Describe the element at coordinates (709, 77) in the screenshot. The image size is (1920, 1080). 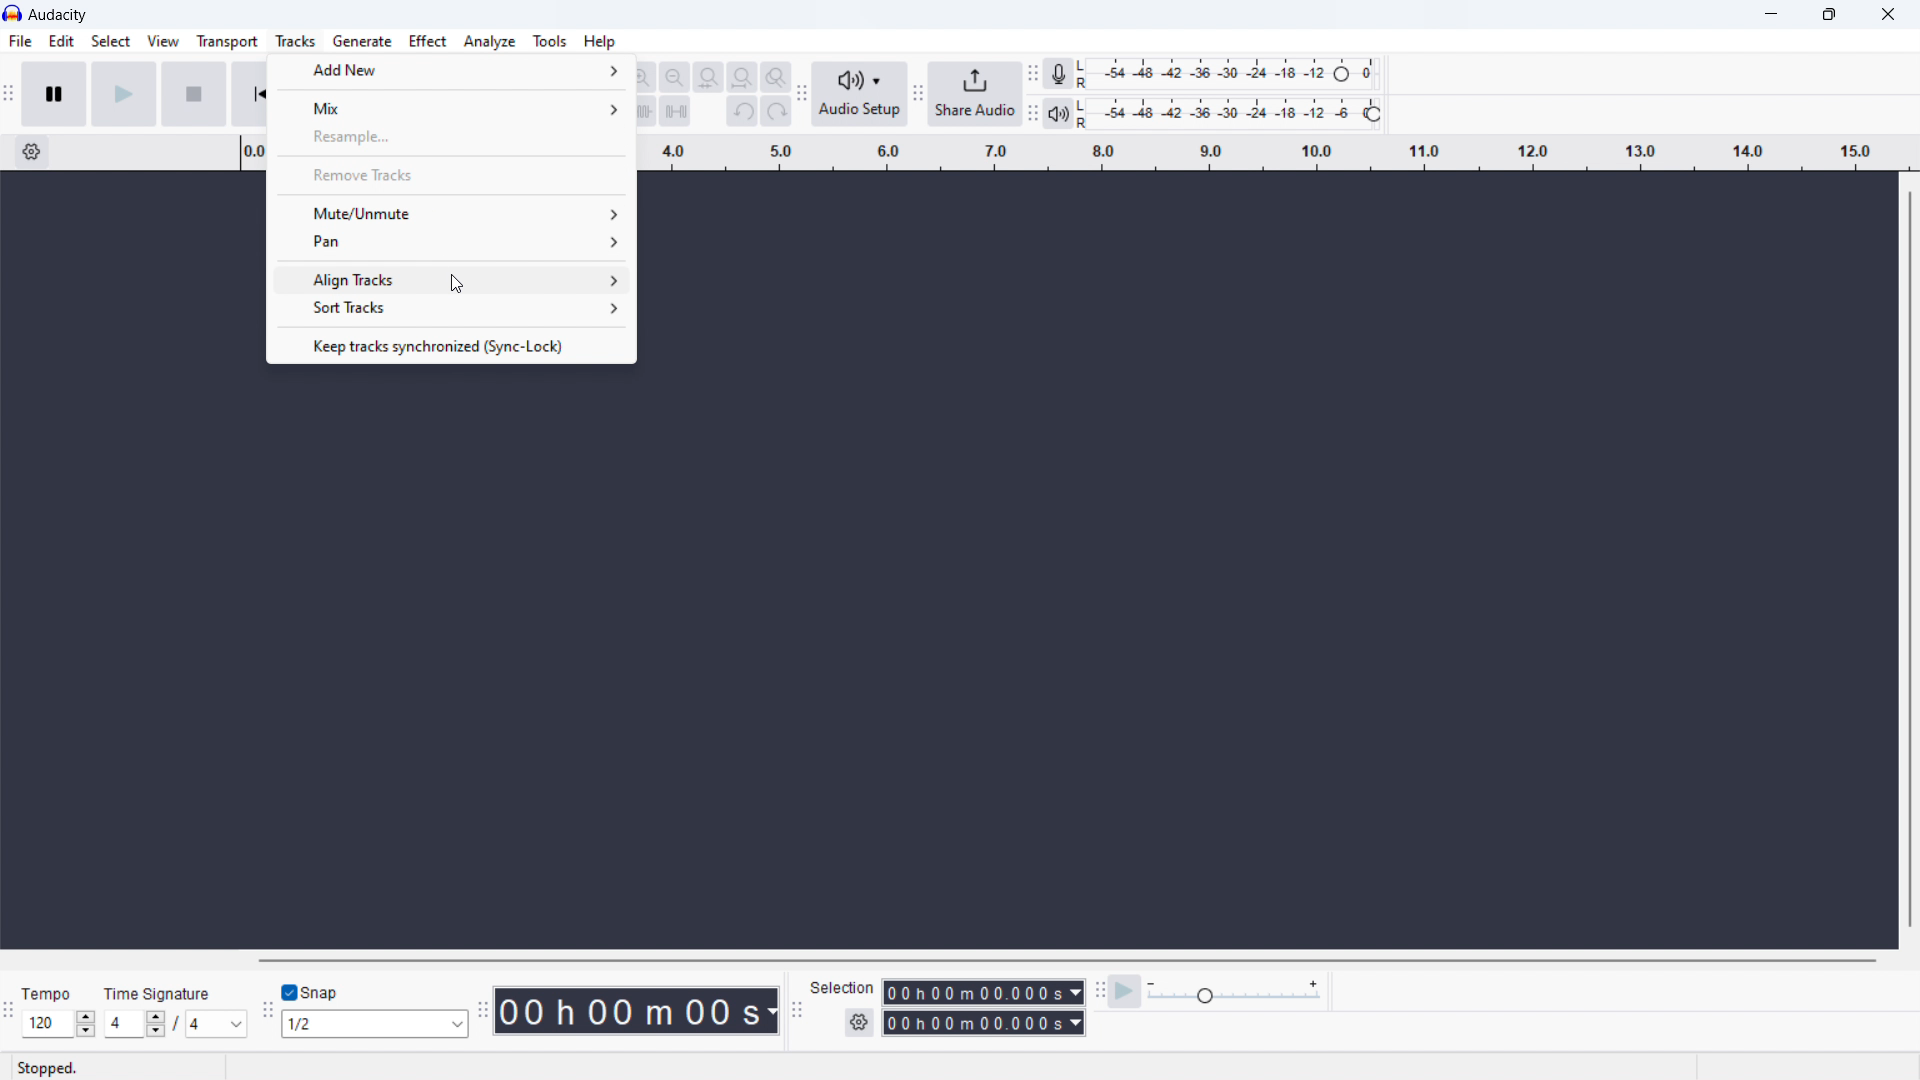
I see `fit selection to width` at that location.